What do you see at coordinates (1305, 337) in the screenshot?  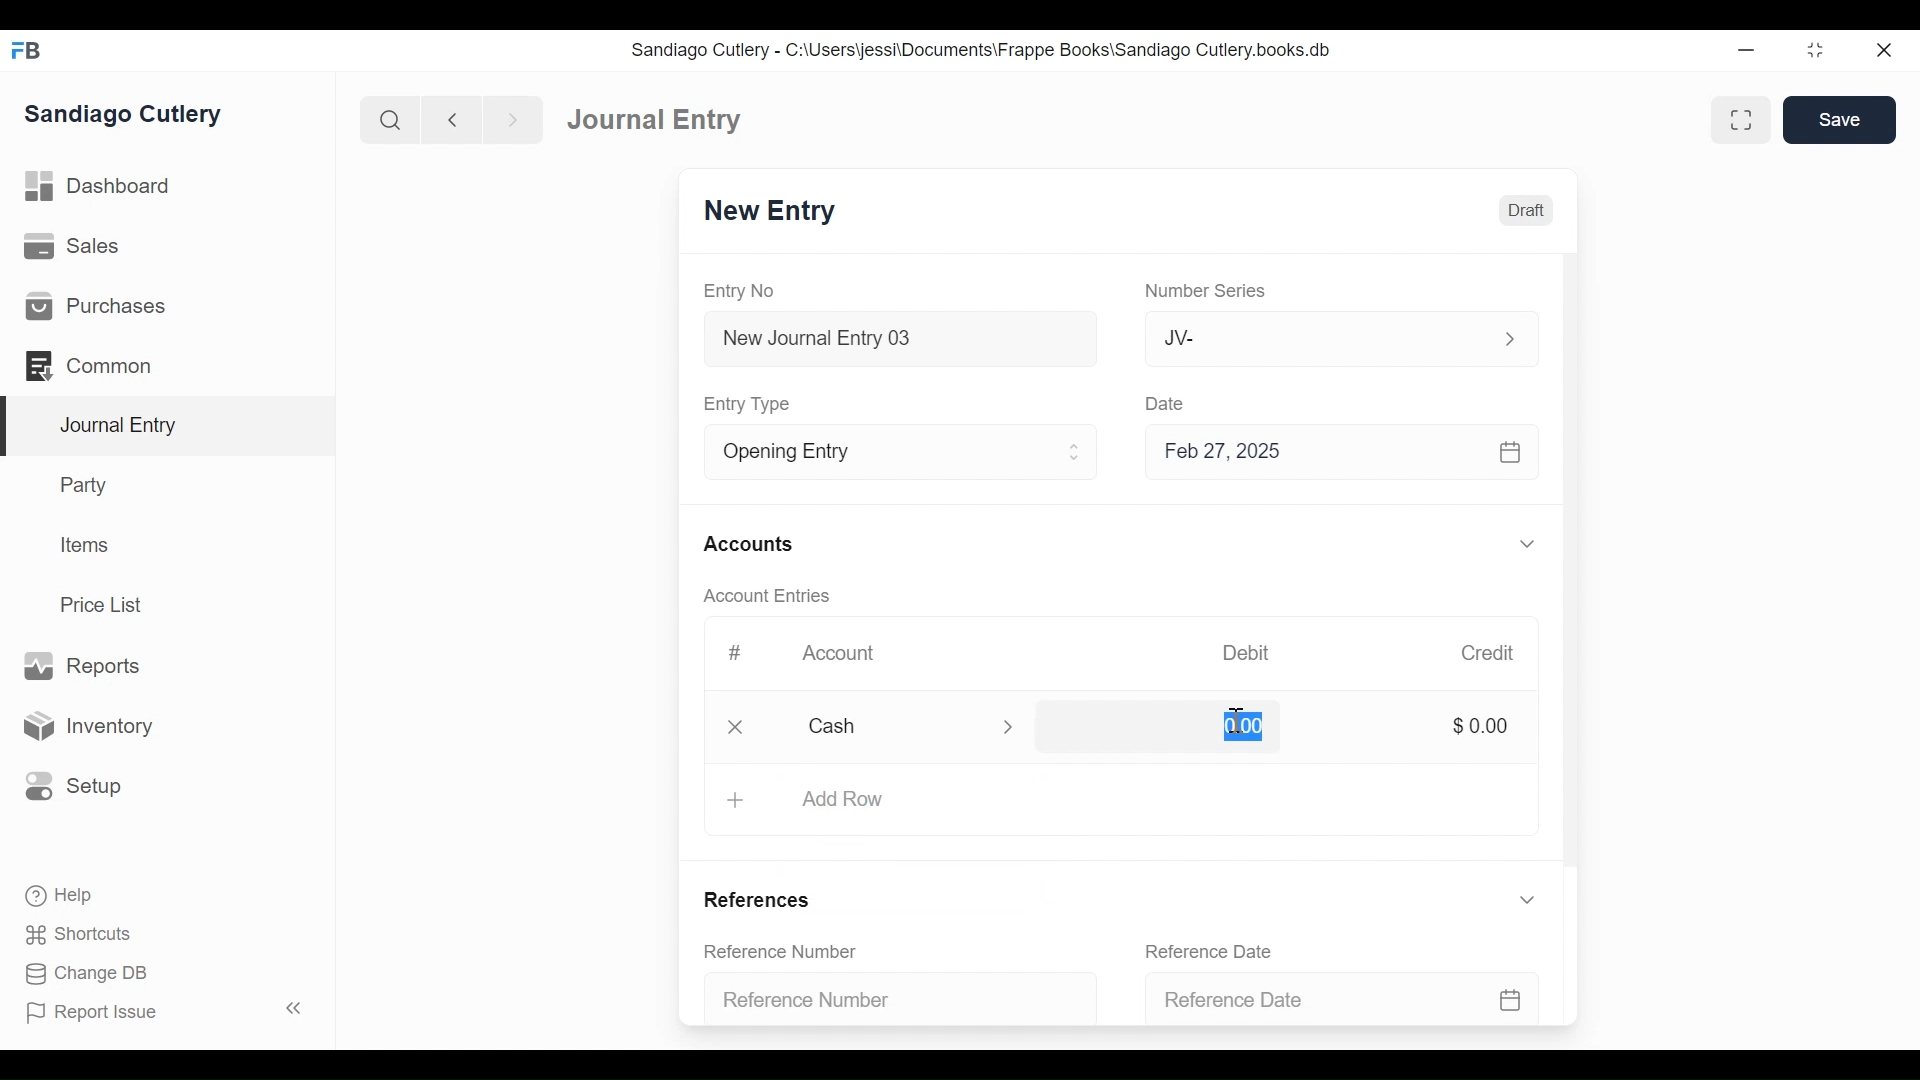 I see `JV-` at bounding box center [1305, 337].